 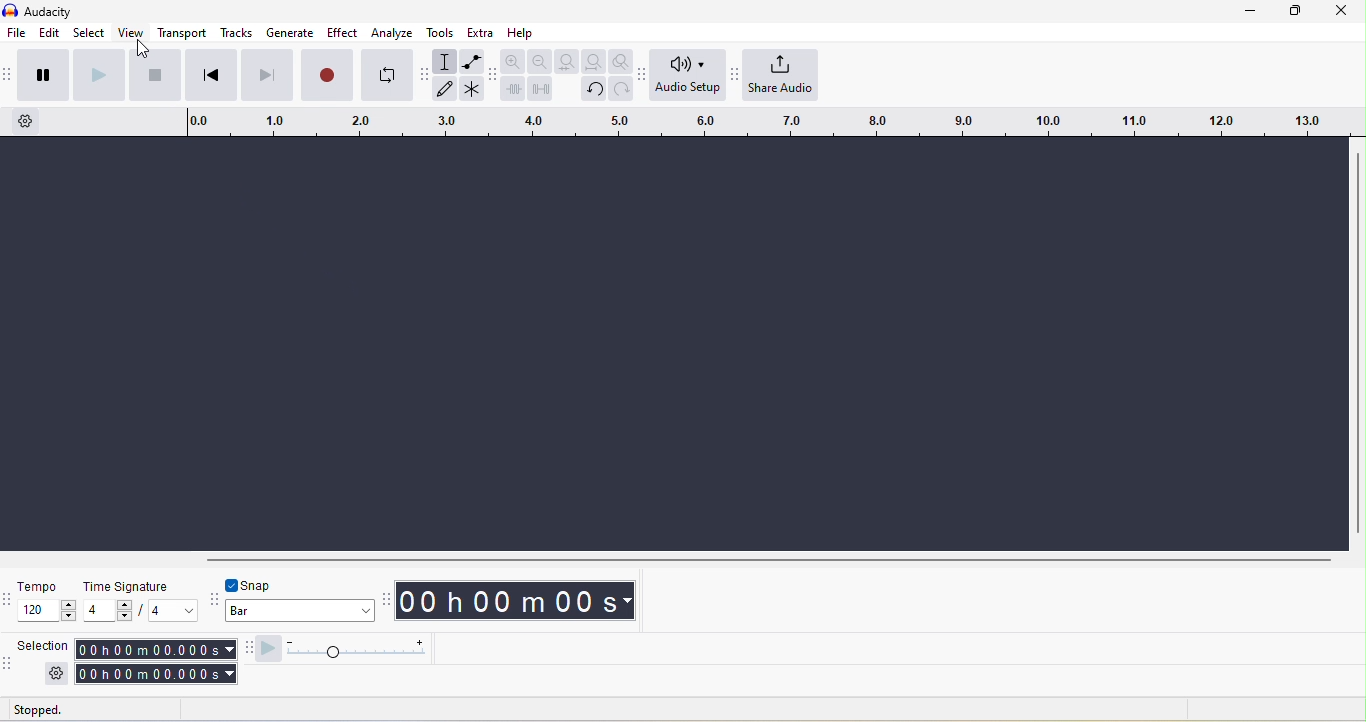 What do you see at coordinates (268, 650) in the screenshot?
I see `play at speed` at bounding box center [268, 650].